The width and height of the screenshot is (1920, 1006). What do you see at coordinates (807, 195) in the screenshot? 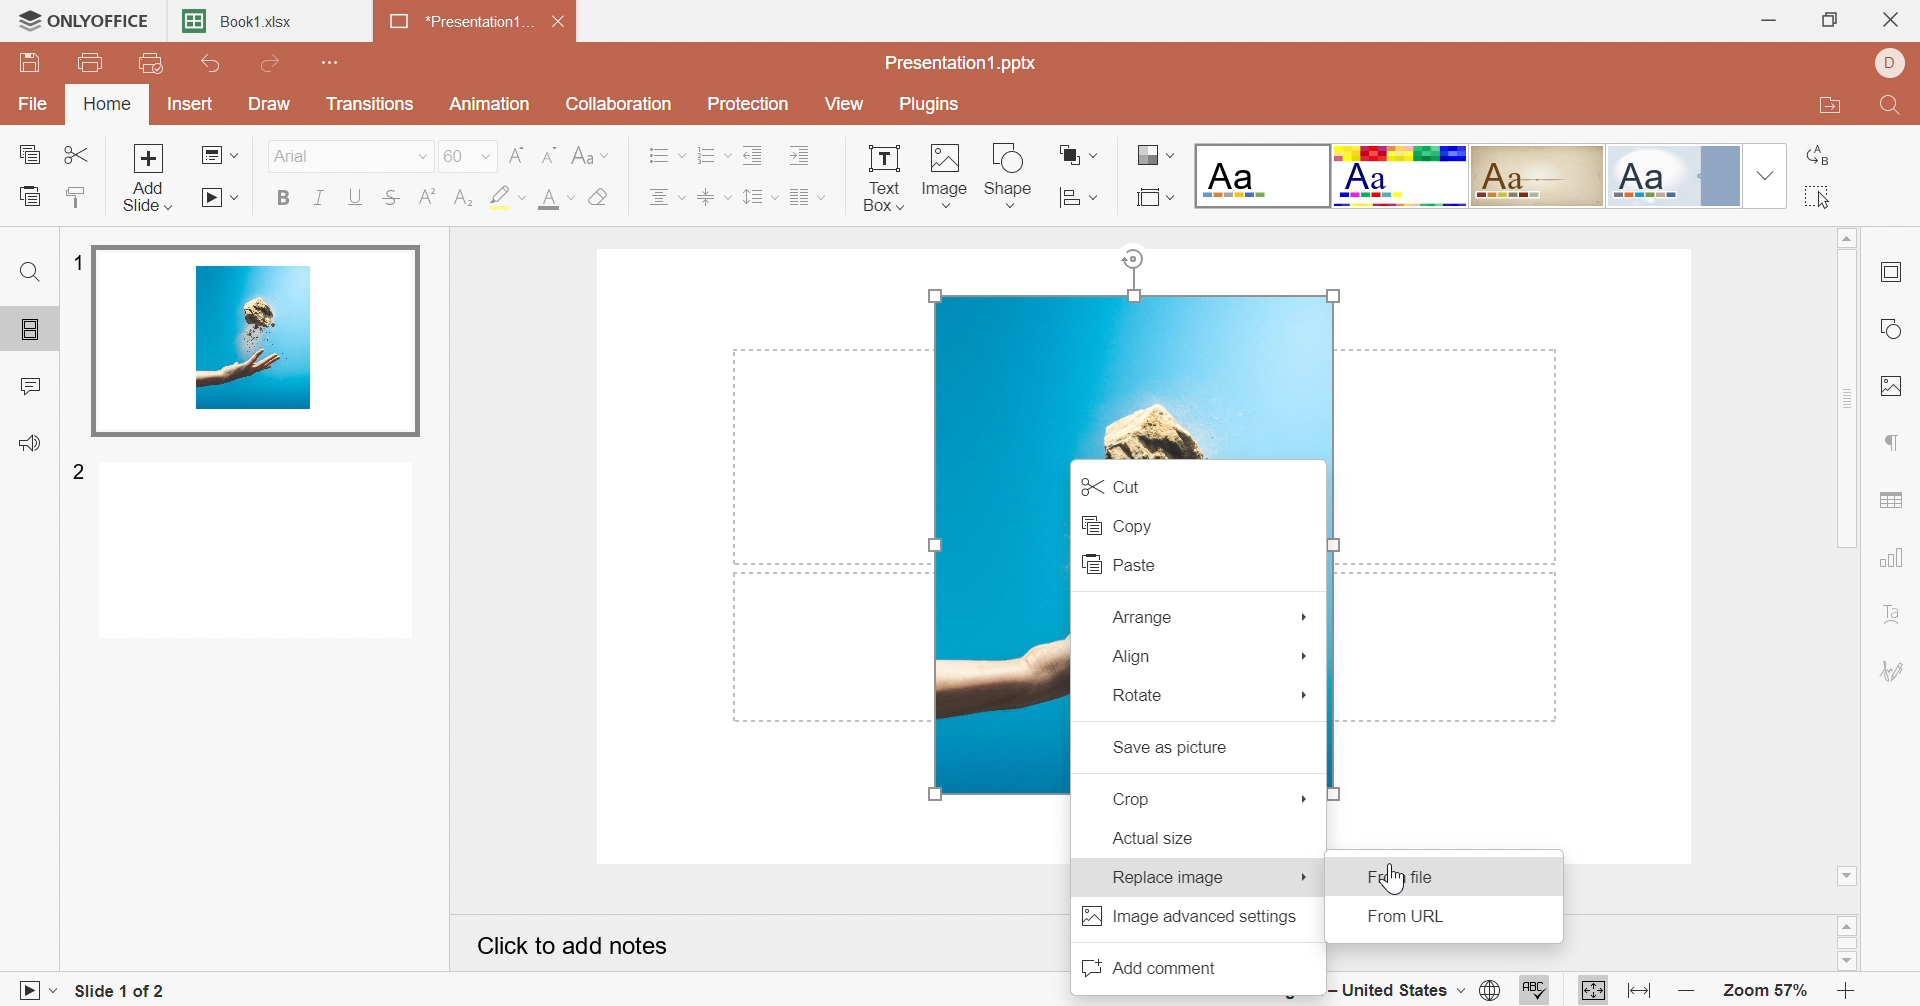
I see `Insert columns` at bounding box center [807, 195].